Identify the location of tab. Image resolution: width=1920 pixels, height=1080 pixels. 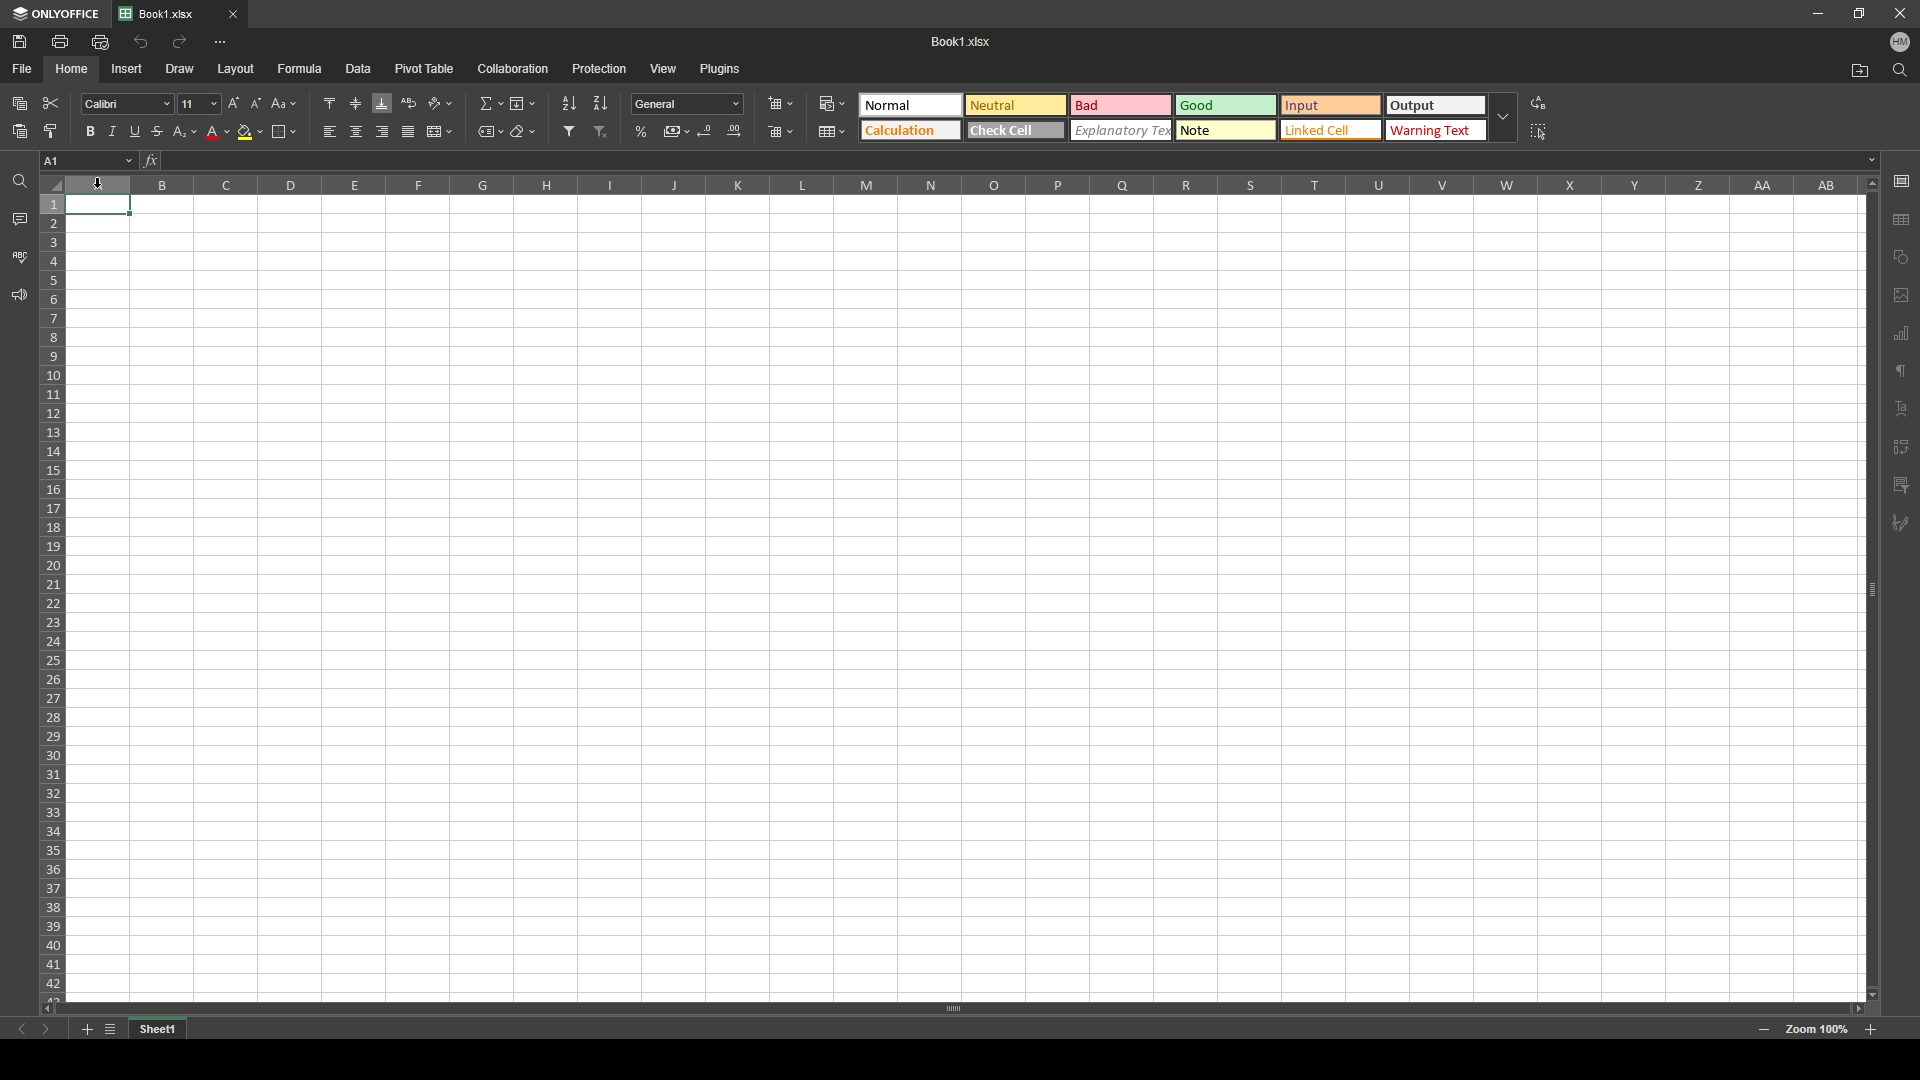
(167, 15).